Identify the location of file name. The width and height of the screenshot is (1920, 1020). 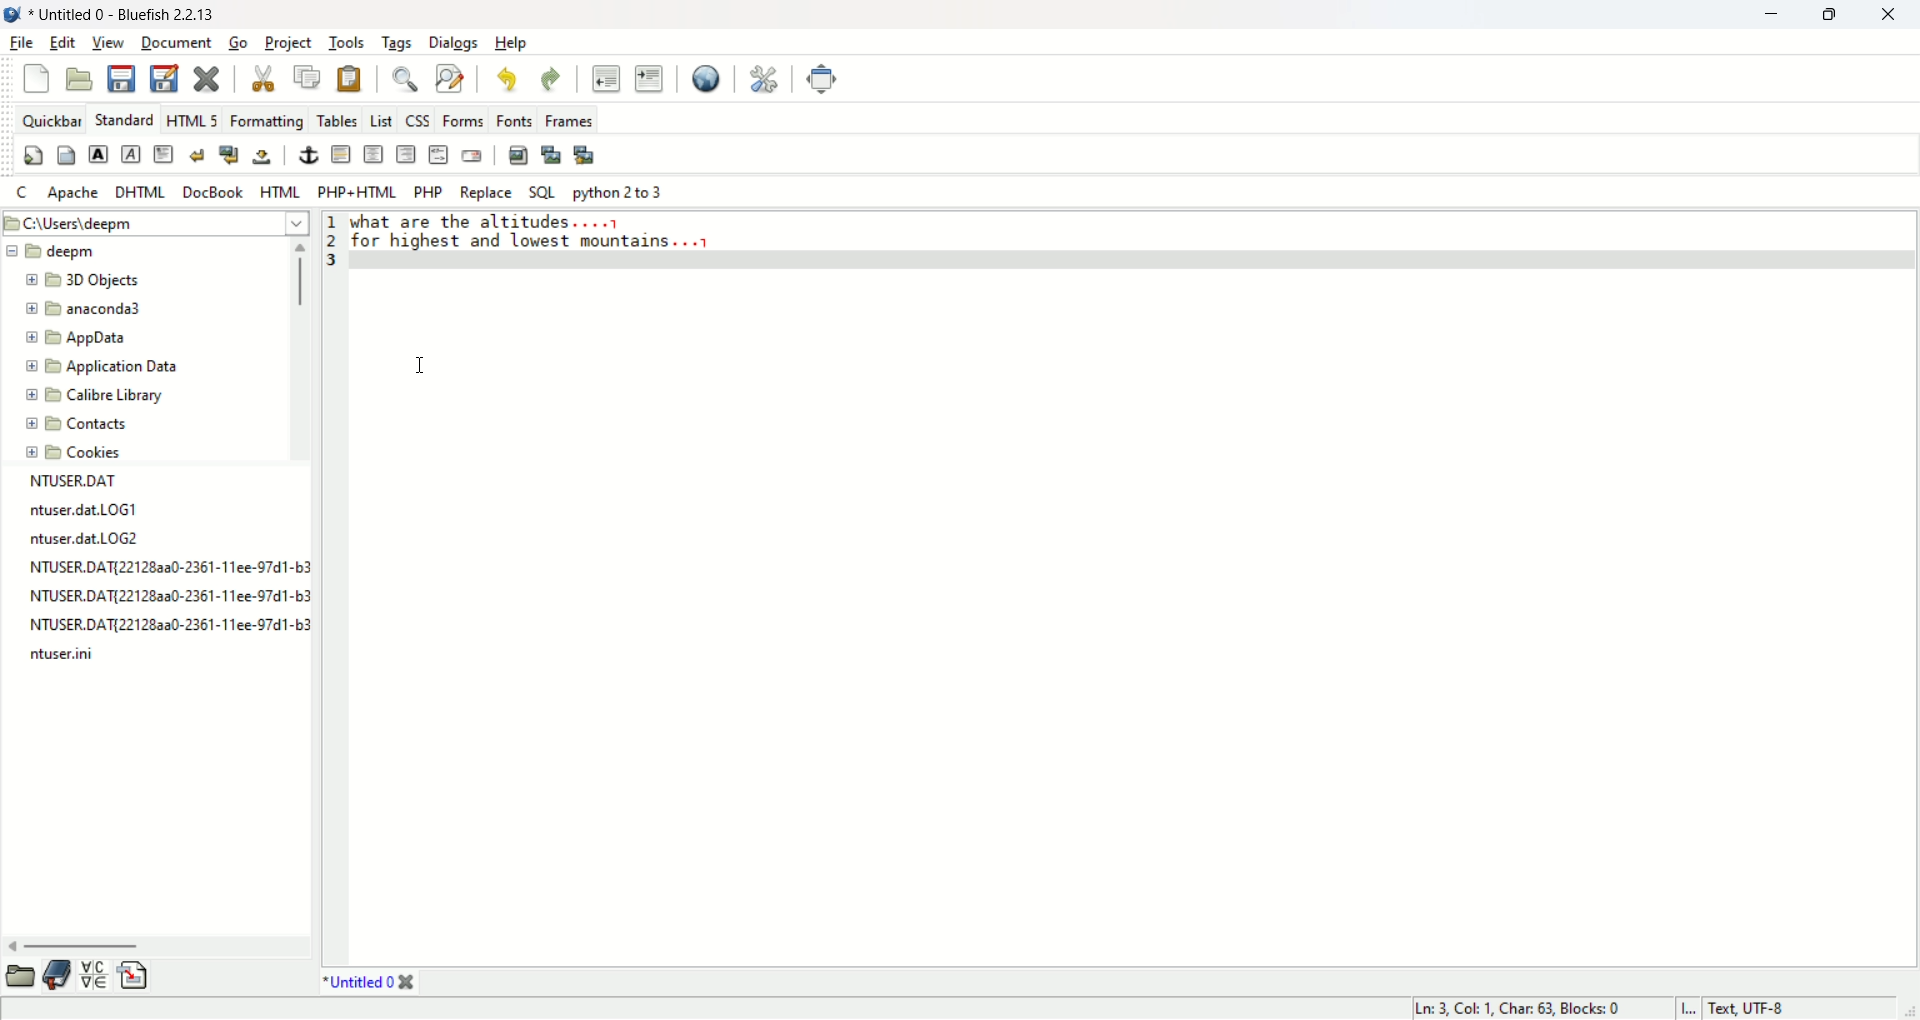
(169, 627).